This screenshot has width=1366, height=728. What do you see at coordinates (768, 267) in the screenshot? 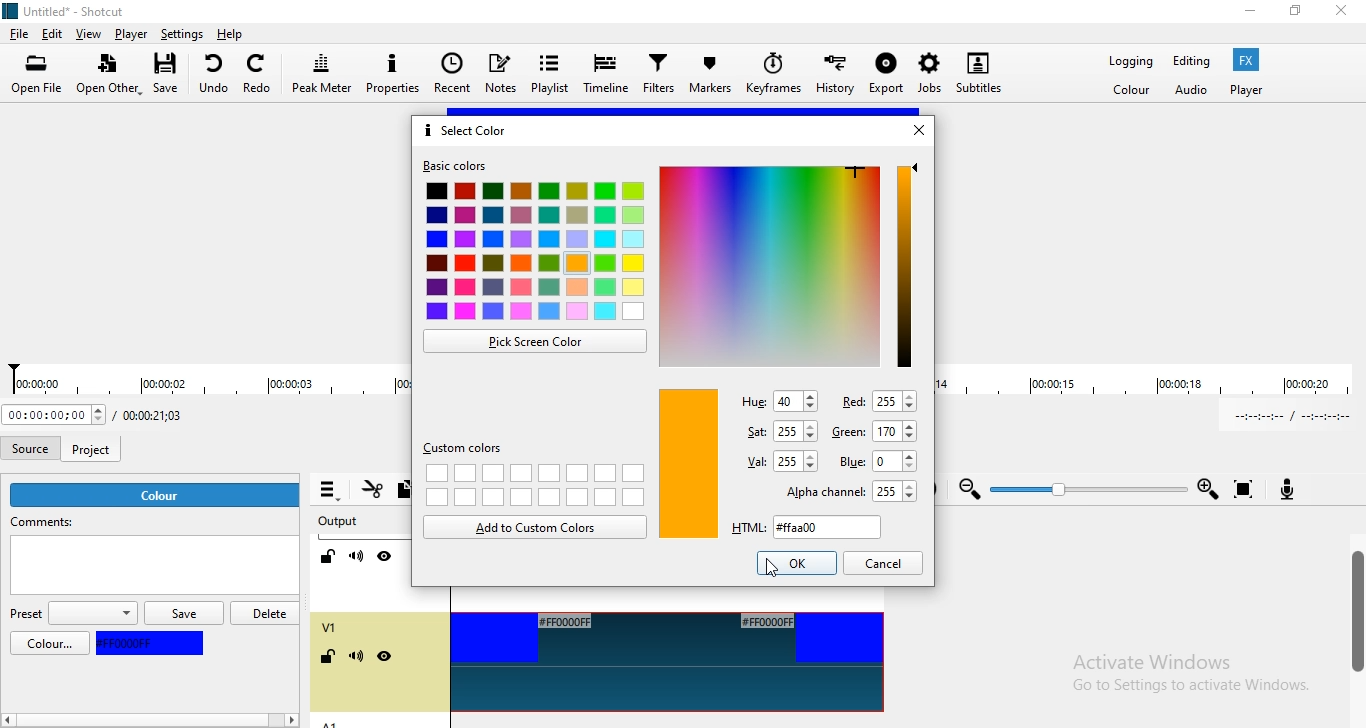
I see `color pallette` at bounding box center [768, 267].